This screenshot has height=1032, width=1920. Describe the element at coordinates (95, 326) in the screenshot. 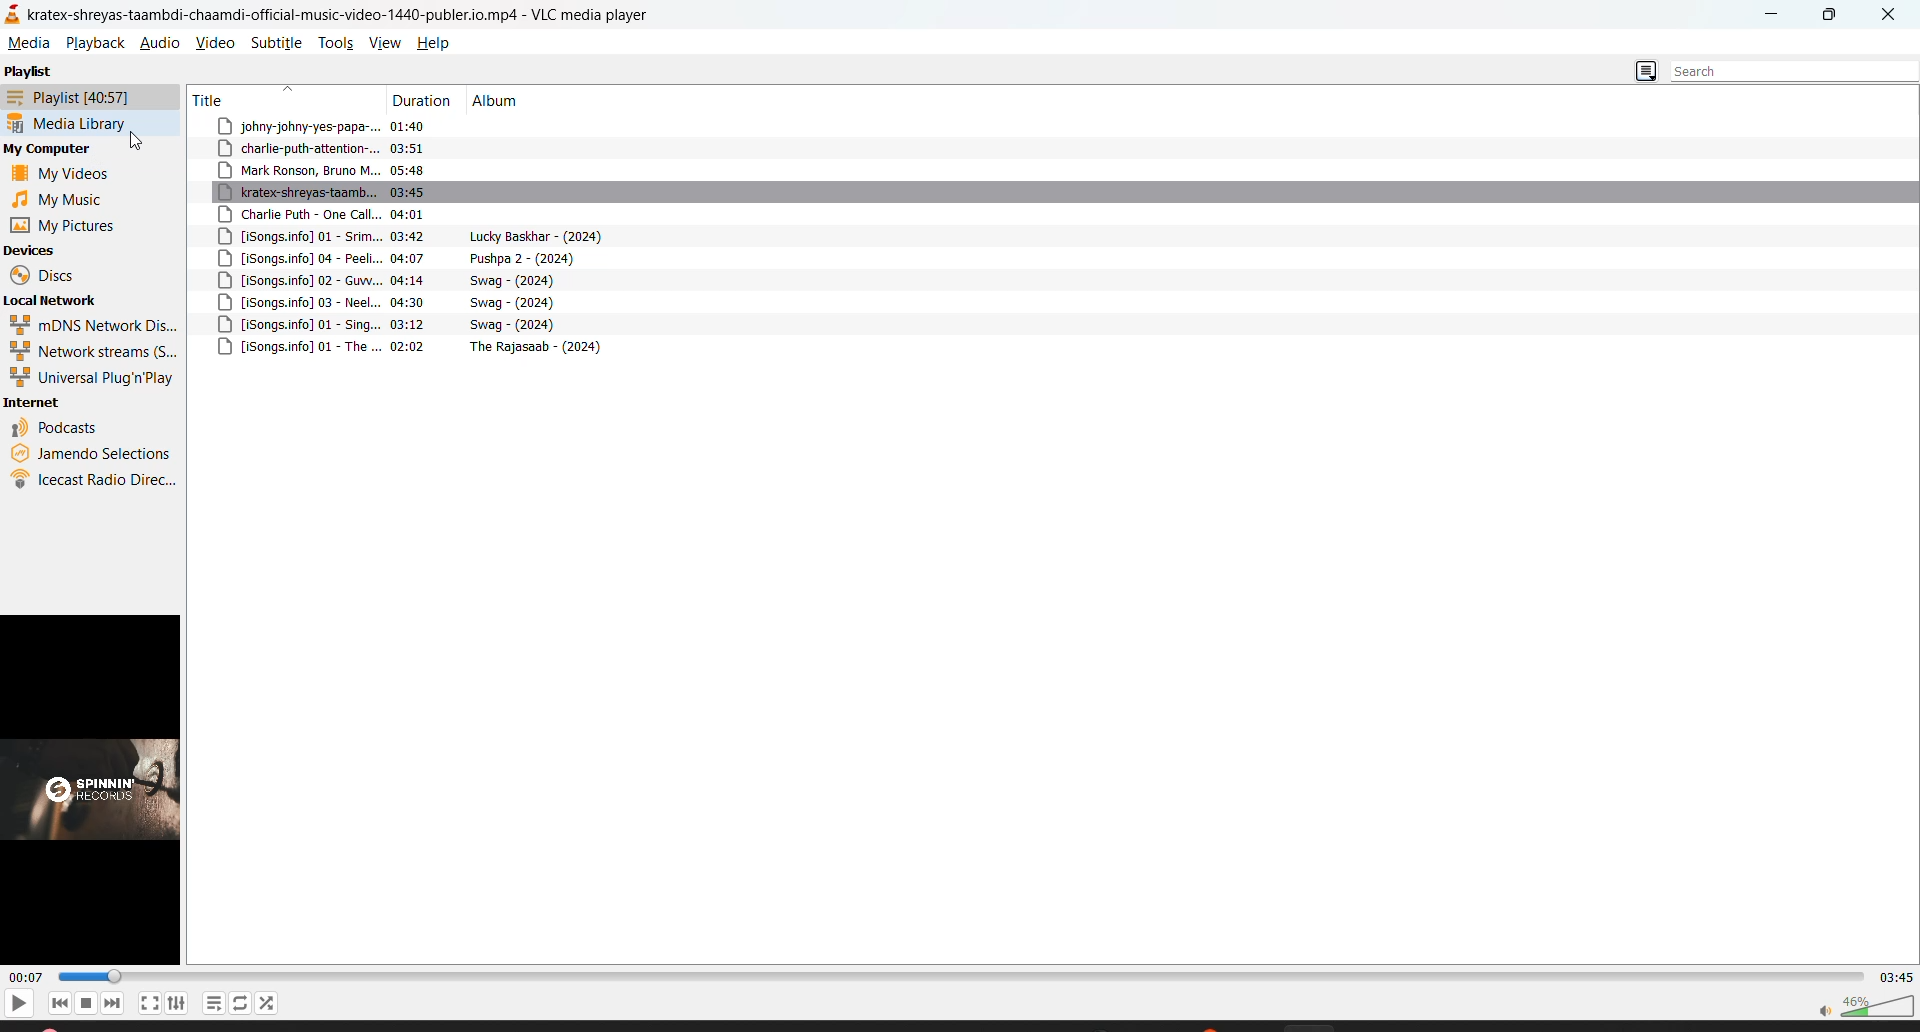

I see `mdns network` at that location.